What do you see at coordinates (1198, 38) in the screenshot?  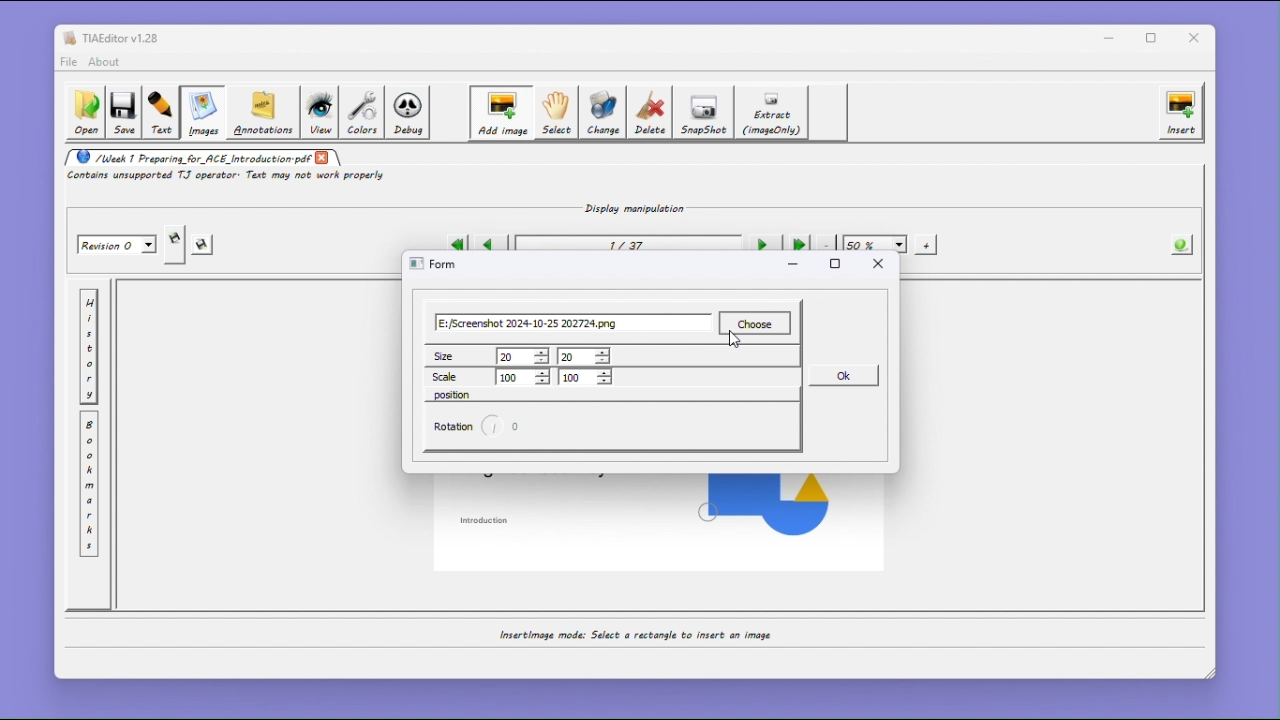 I see `close` at bounding box center [1198, 38].